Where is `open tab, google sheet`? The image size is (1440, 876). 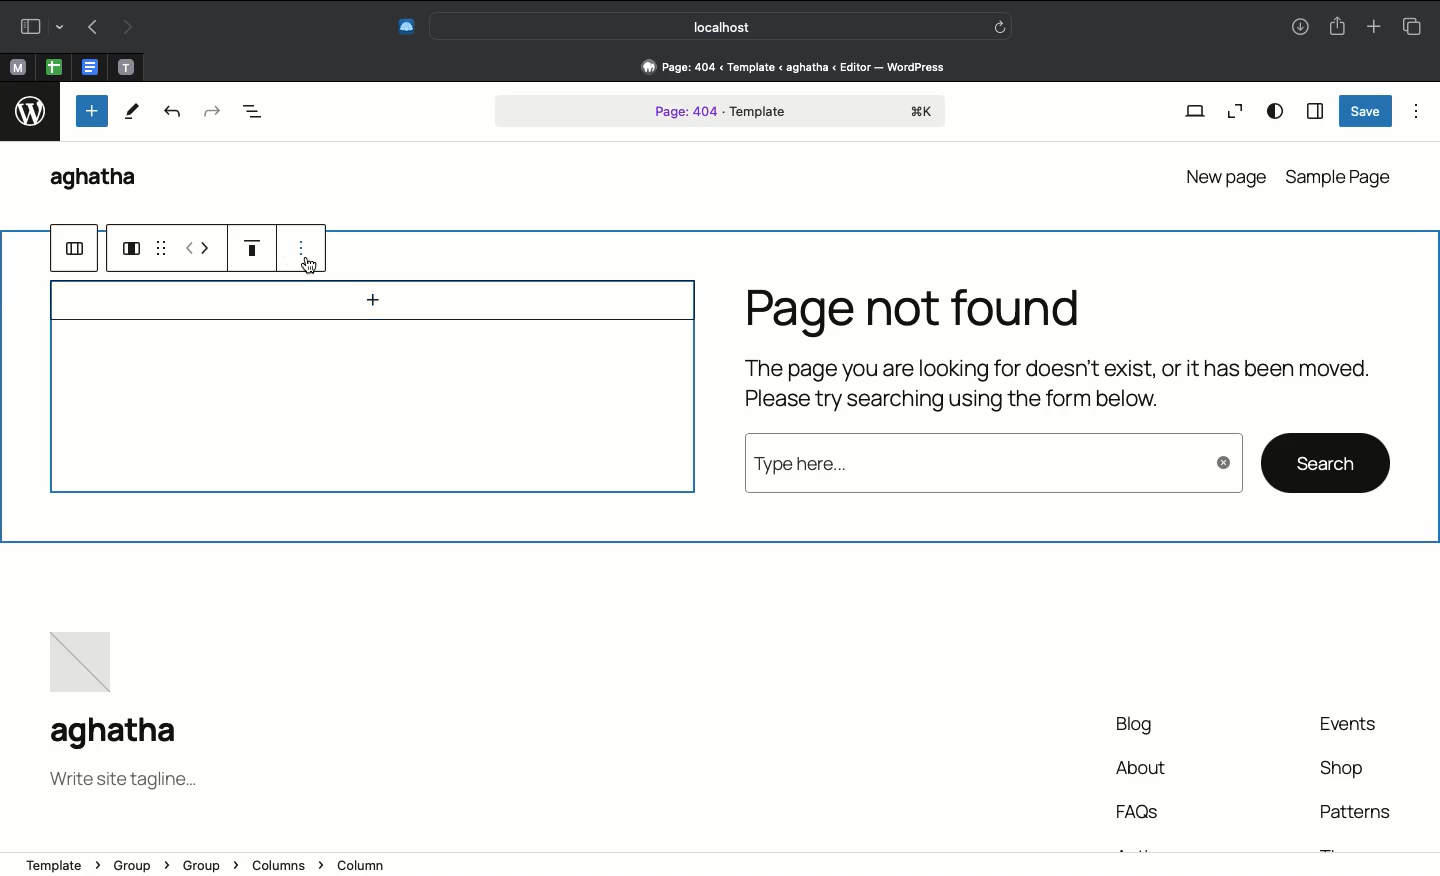
open tab, google sheet is located at coordinates (52, 67).